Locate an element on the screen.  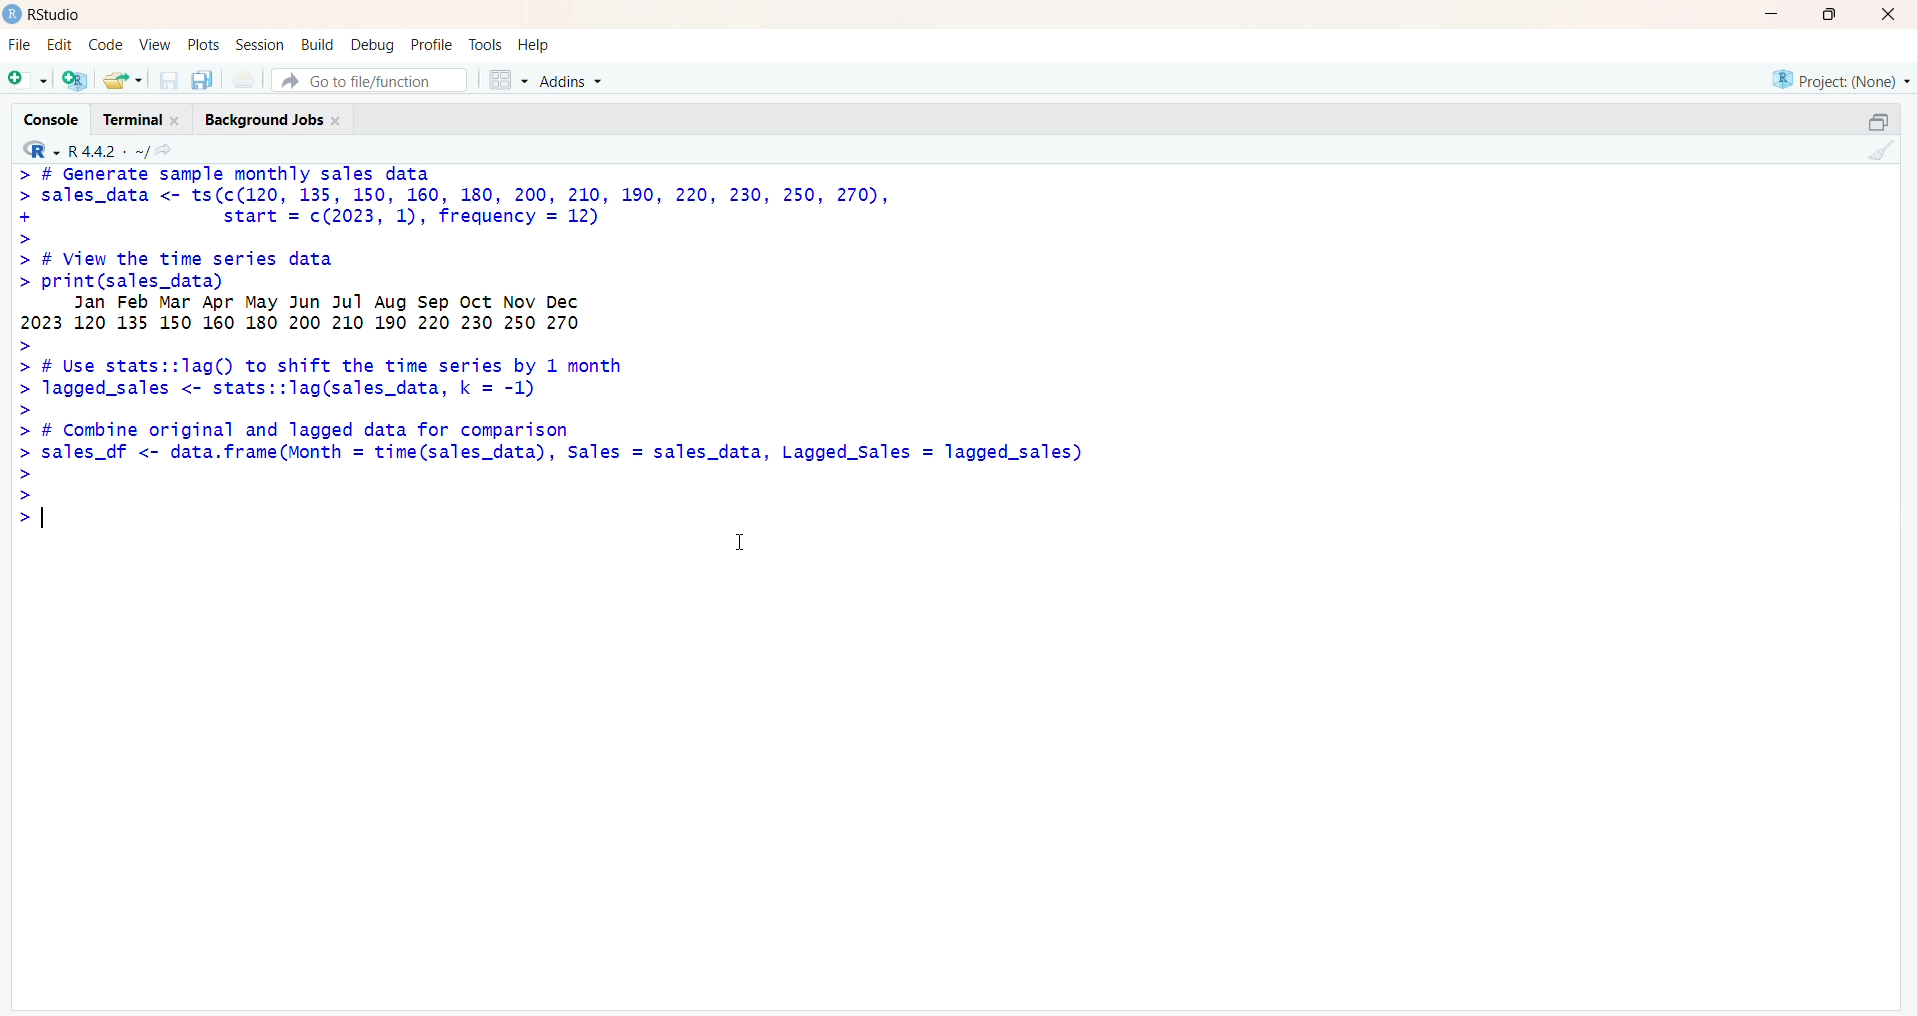
new script is located at coordinates (26, 80).